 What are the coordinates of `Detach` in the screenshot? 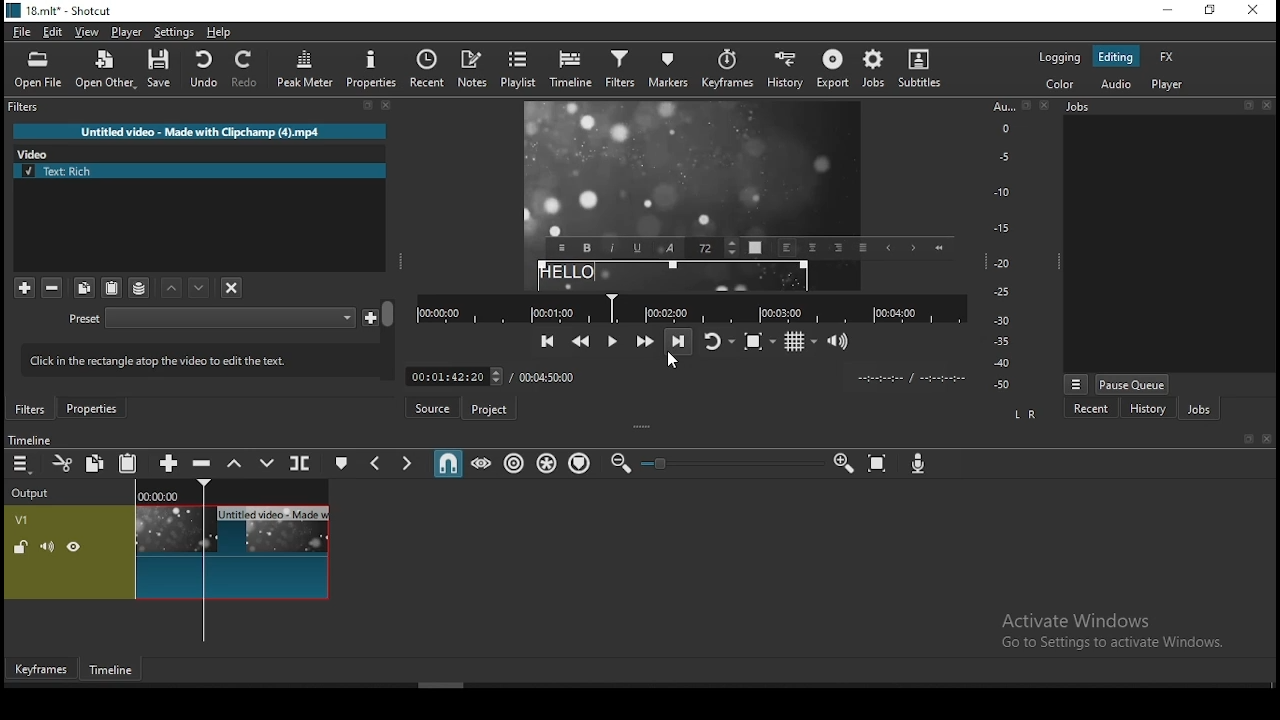 It's located at (1248, 105).